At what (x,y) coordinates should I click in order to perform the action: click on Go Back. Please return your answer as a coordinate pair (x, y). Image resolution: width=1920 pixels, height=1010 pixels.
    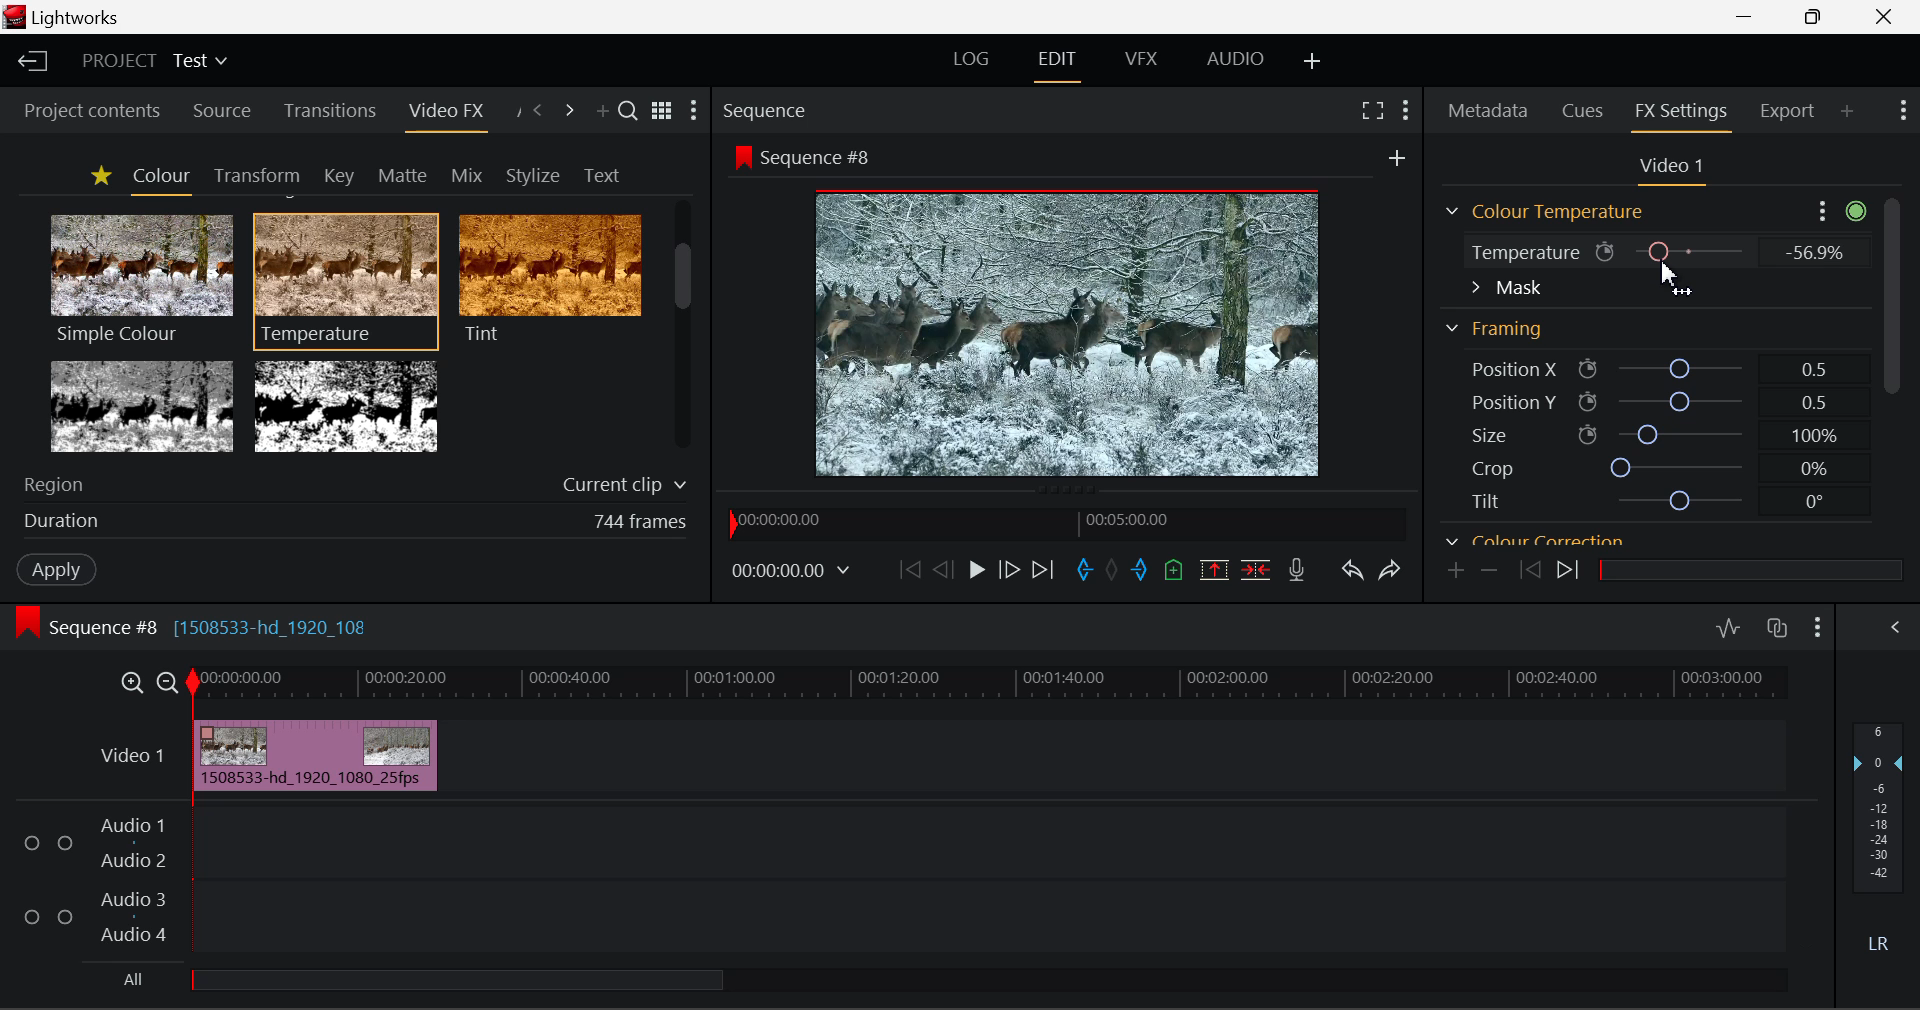
    Looking at the image, I should click on (943, 570).